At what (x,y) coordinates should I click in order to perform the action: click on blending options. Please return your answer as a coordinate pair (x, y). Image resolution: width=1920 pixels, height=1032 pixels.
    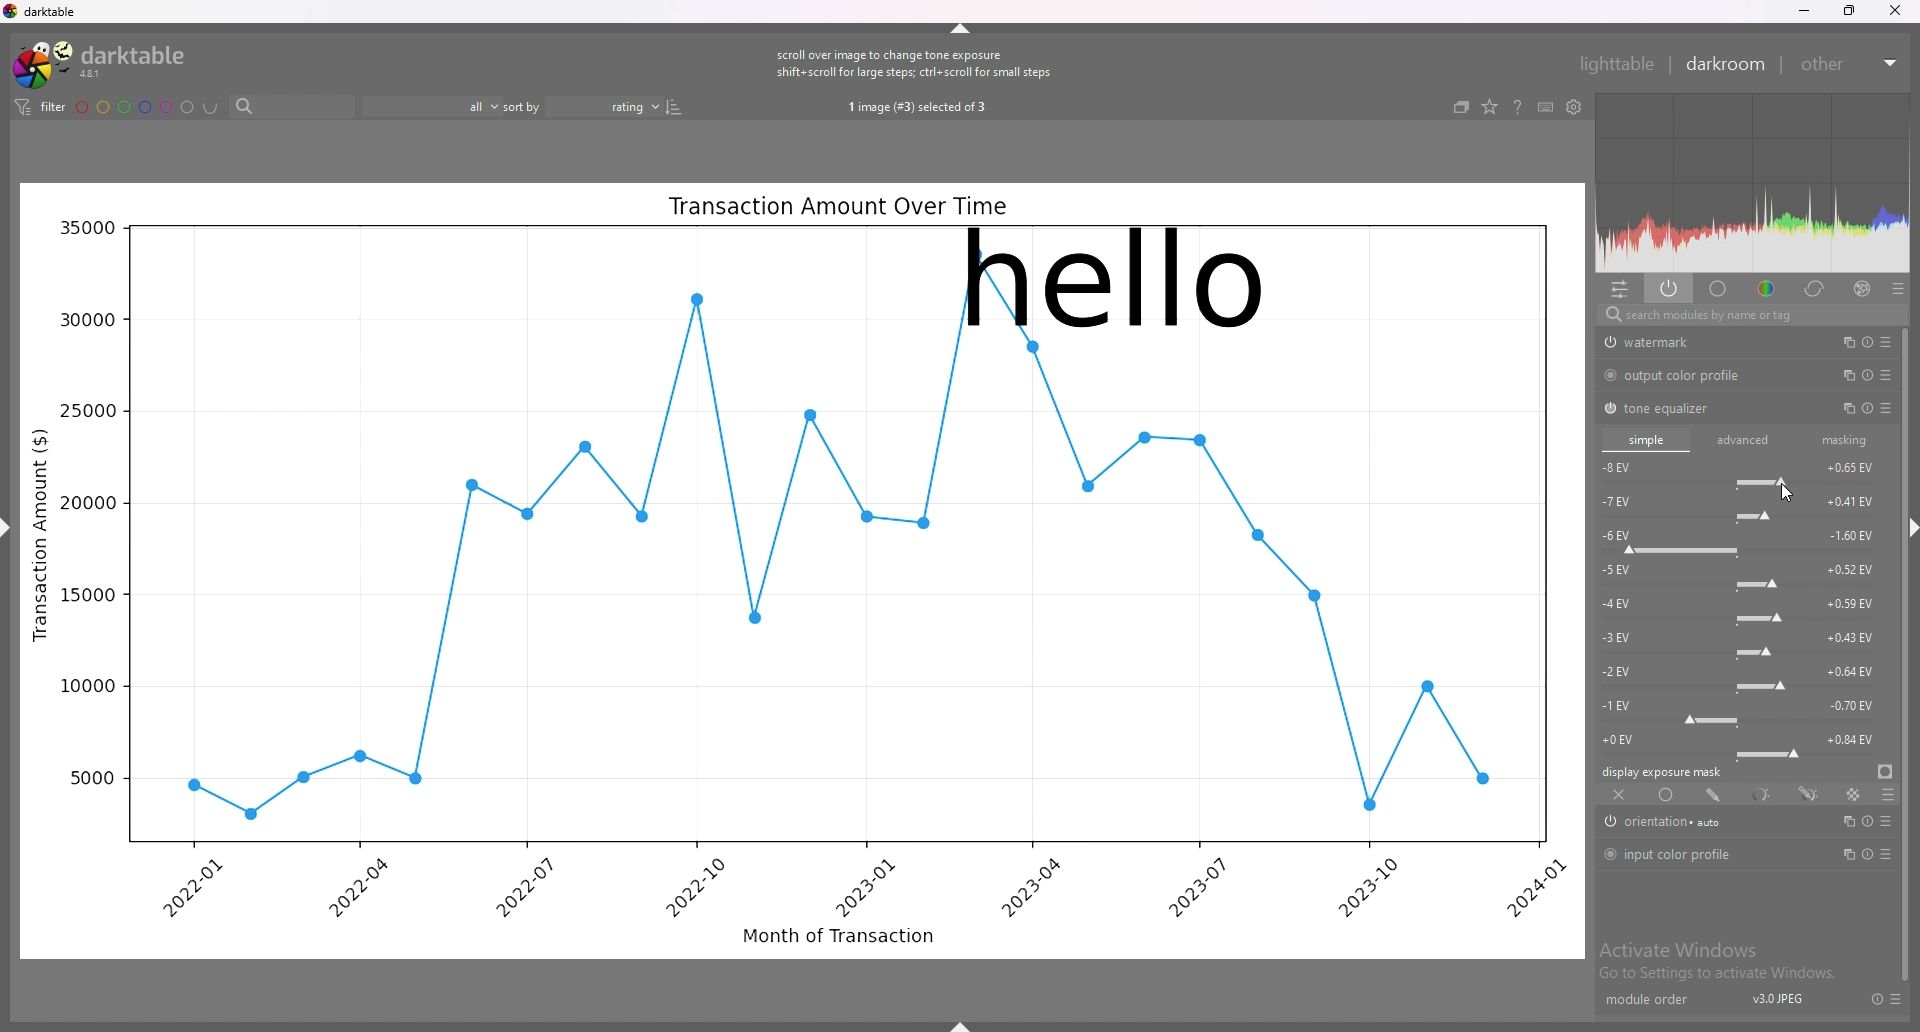
    Looking at the image, I should click on (1886, 794).